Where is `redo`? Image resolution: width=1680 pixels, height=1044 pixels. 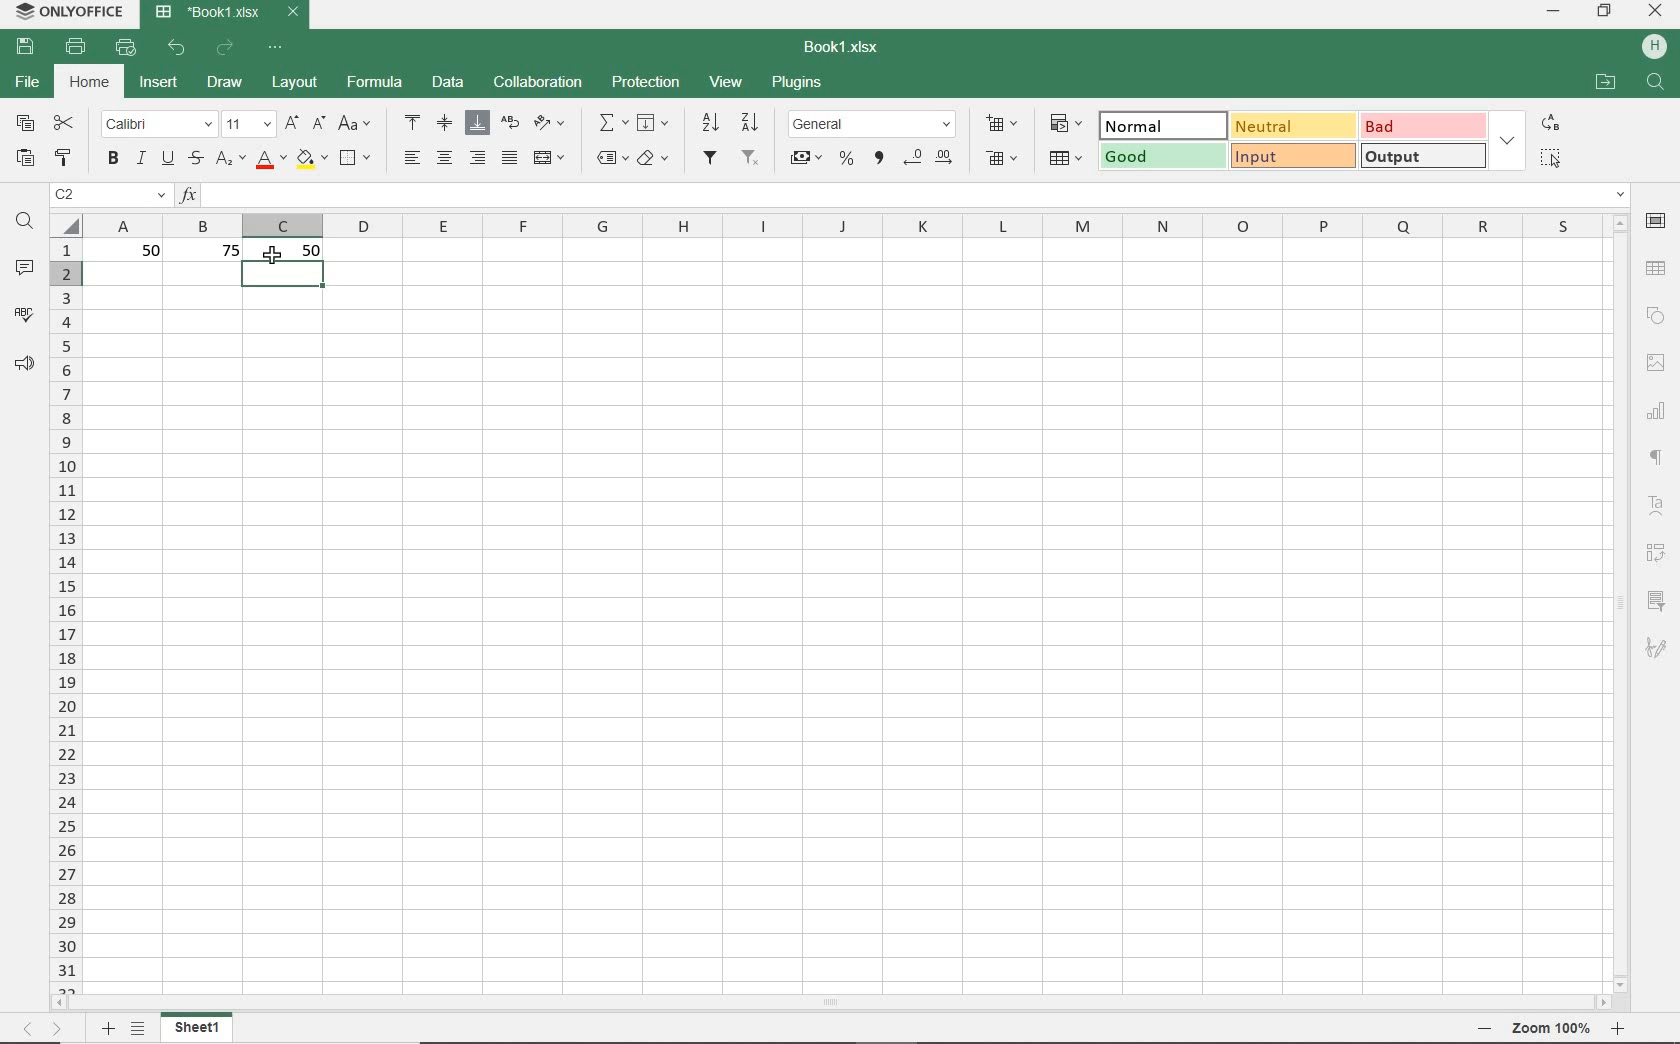 redo is located at coordinates (226, 48).